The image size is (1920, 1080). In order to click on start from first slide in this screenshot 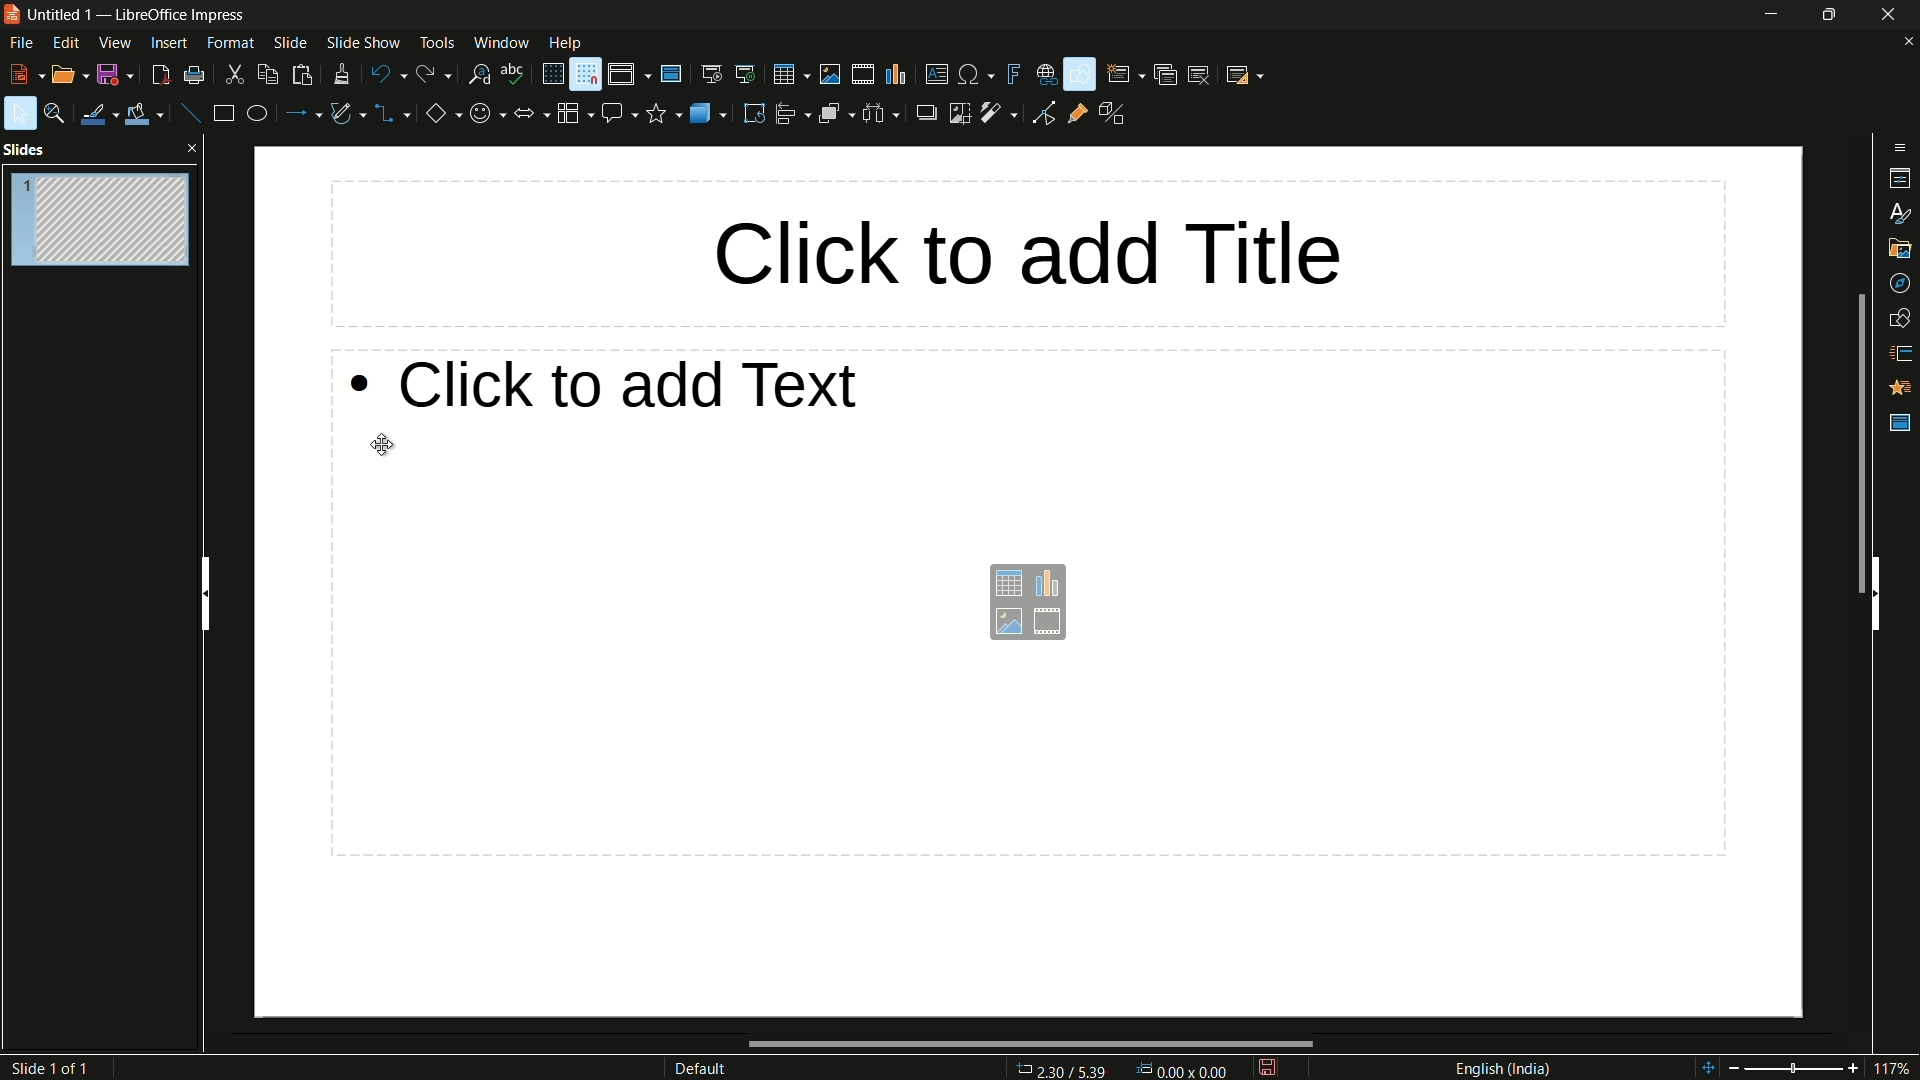, I will do `click(710, 74)`.